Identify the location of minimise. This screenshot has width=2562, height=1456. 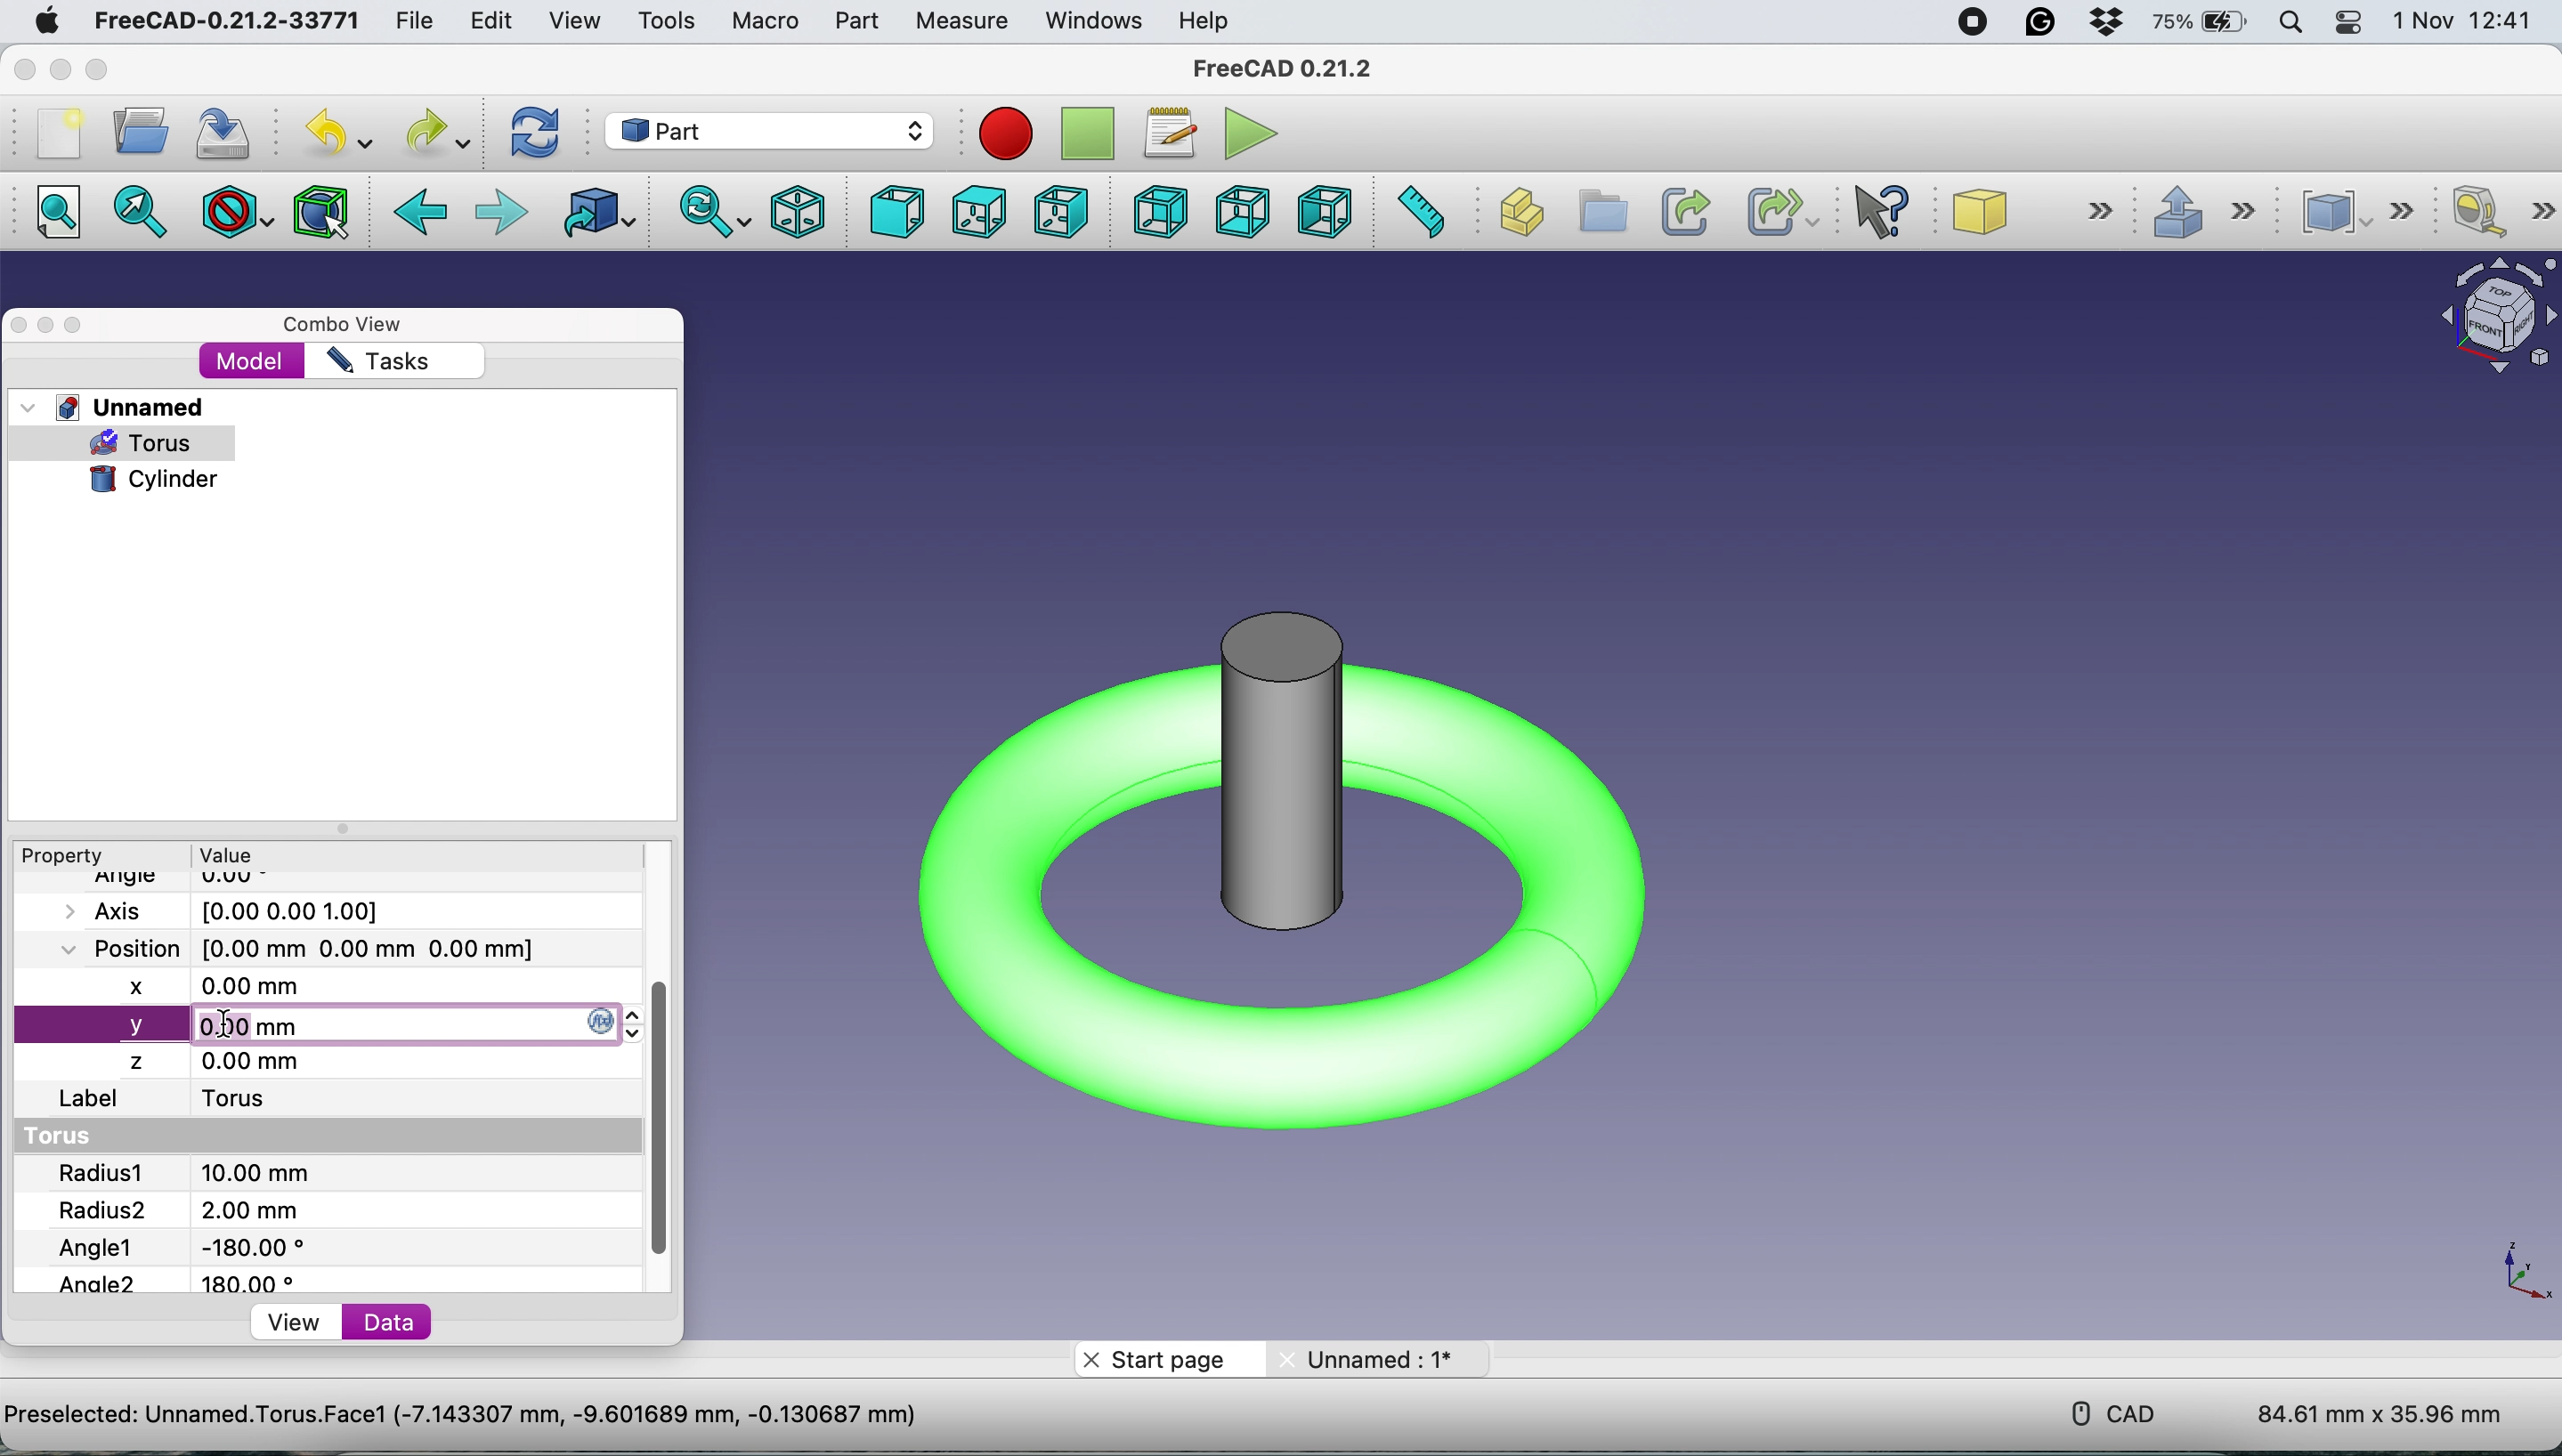
(47, 327).